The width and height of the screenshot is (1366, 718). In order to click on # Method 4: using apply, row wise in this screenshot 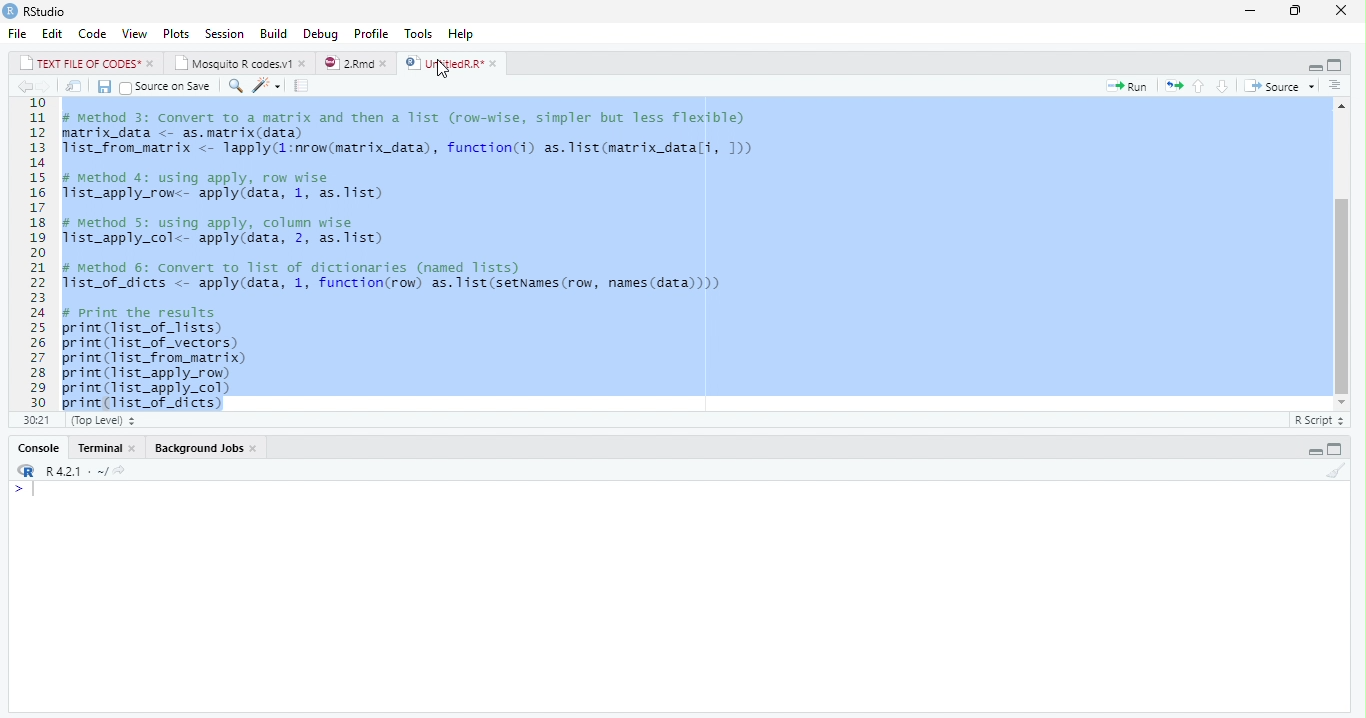, I will do `click(209, 177)`.